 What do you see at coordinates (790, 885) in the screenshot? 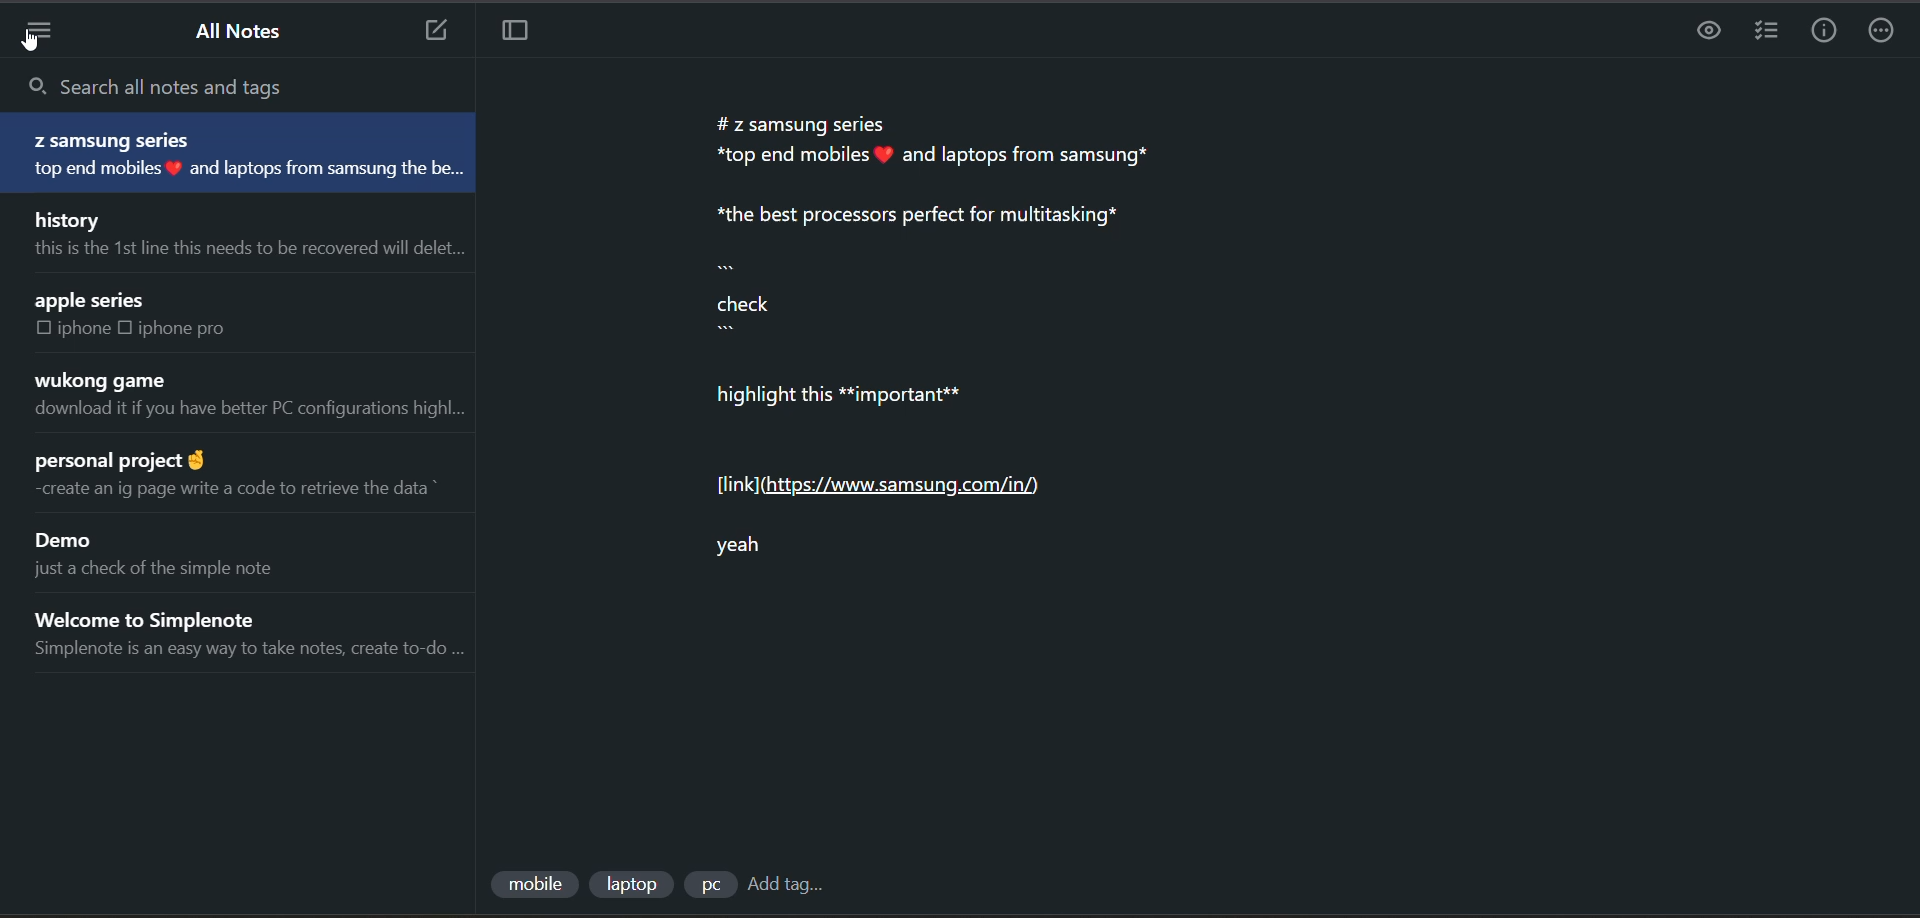
I see `add tag` at bounding box center [790, 885].